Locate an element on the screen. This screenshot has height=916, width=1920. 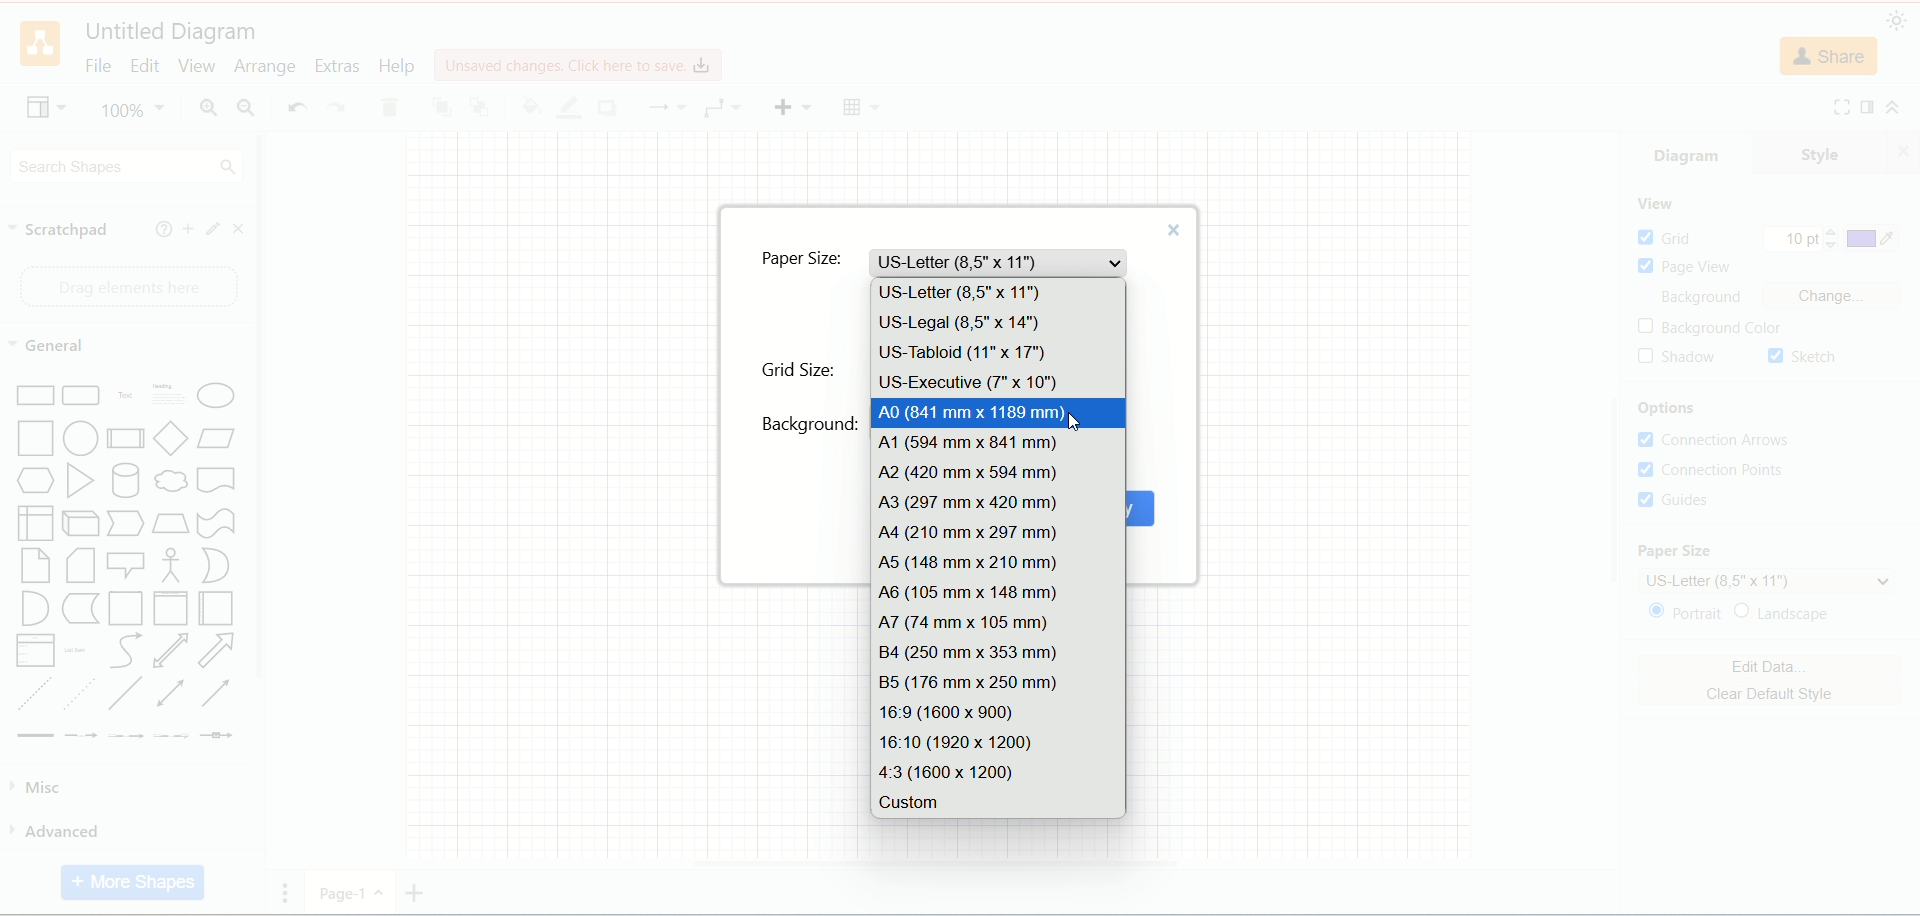
Curved Corner Rectangle is located at coordinates (82, 398).